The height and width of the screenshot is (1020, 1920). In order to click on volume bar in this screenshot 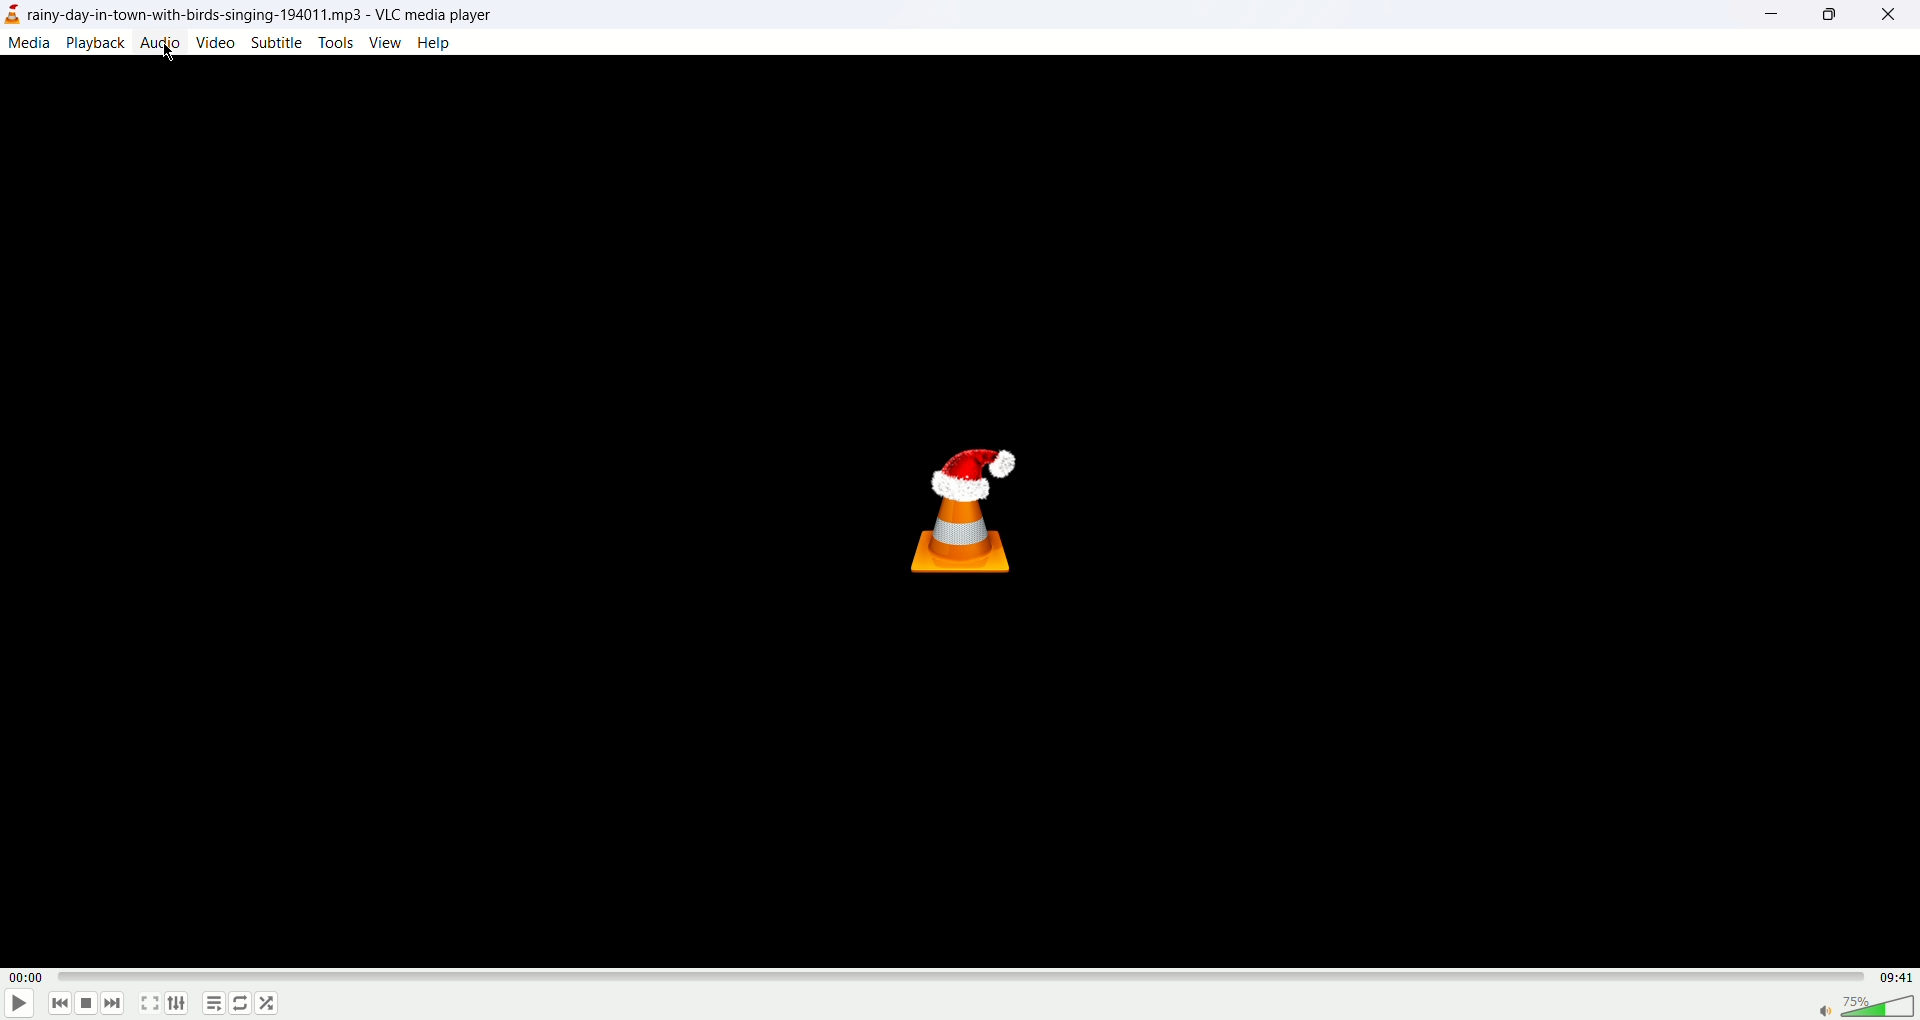, I will do `click(1867, 1005)`.